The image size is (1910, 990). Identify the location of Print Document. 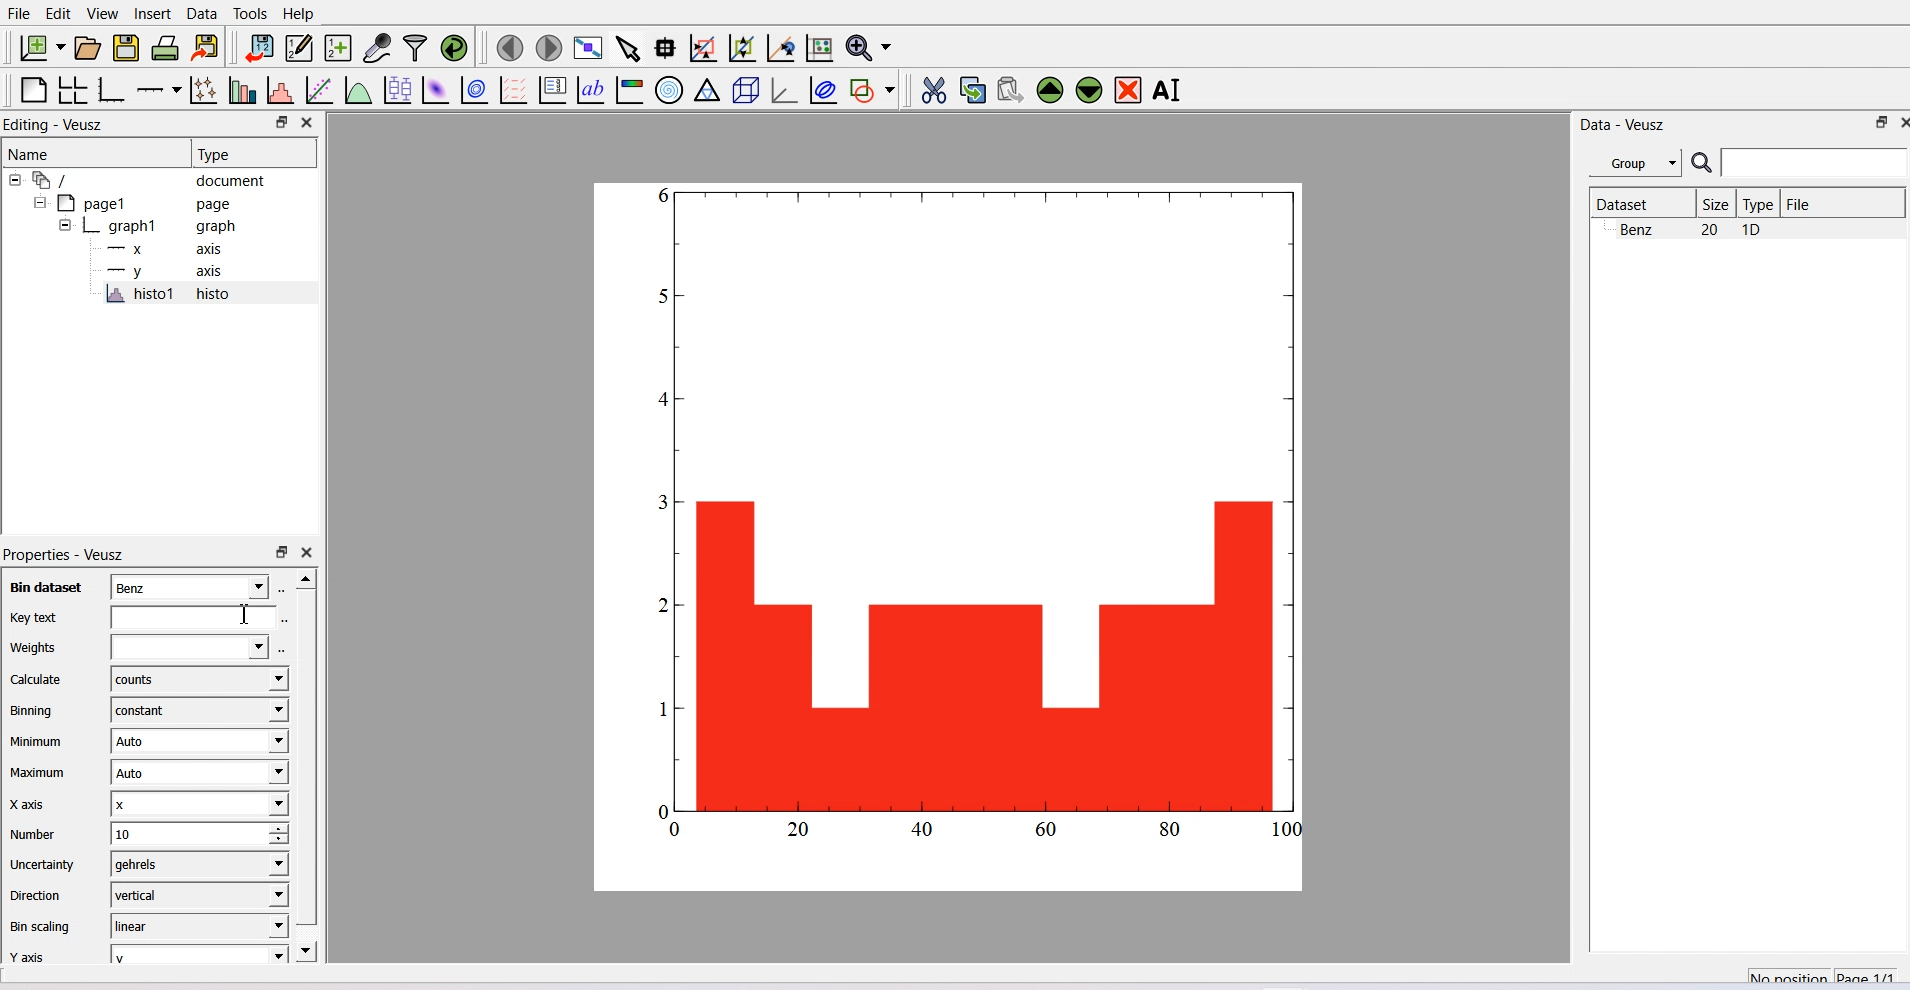
(165, 48).